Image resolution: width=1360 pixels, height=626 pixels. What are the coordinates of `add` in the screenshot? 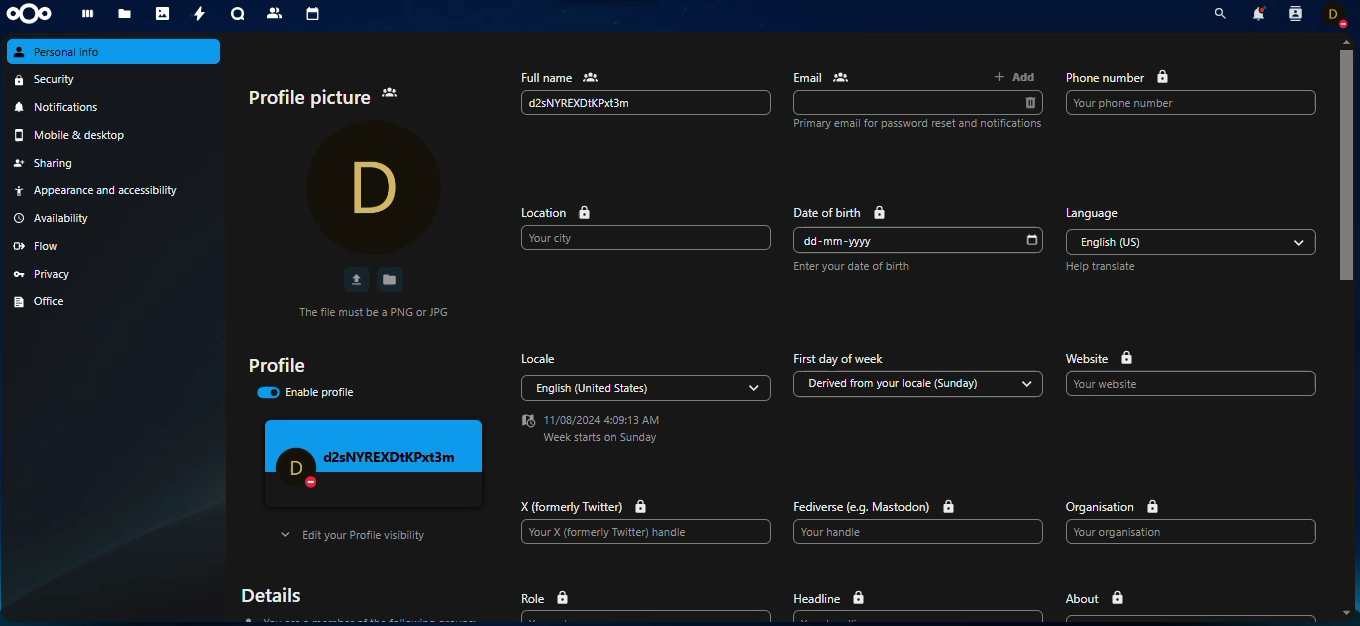 It's located at (1015, 76).